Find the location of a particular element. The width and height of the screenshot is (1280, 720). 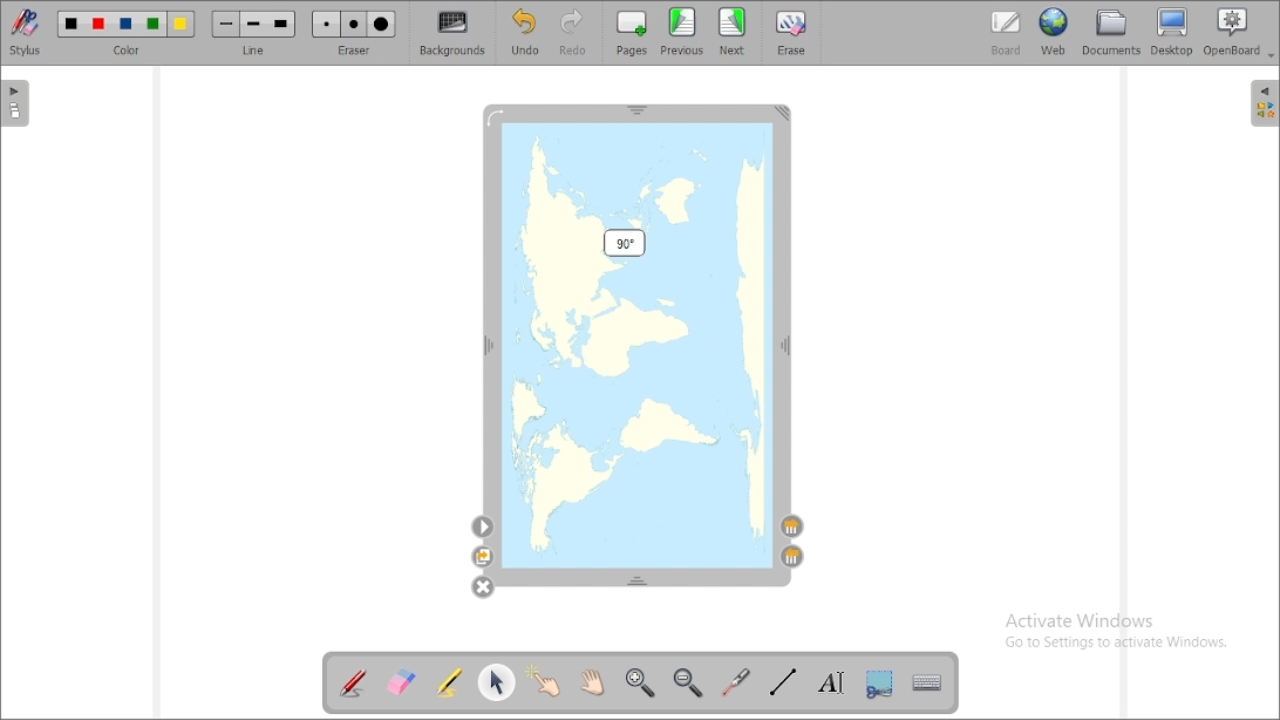

interact with items is located at coordinates (543, 680).